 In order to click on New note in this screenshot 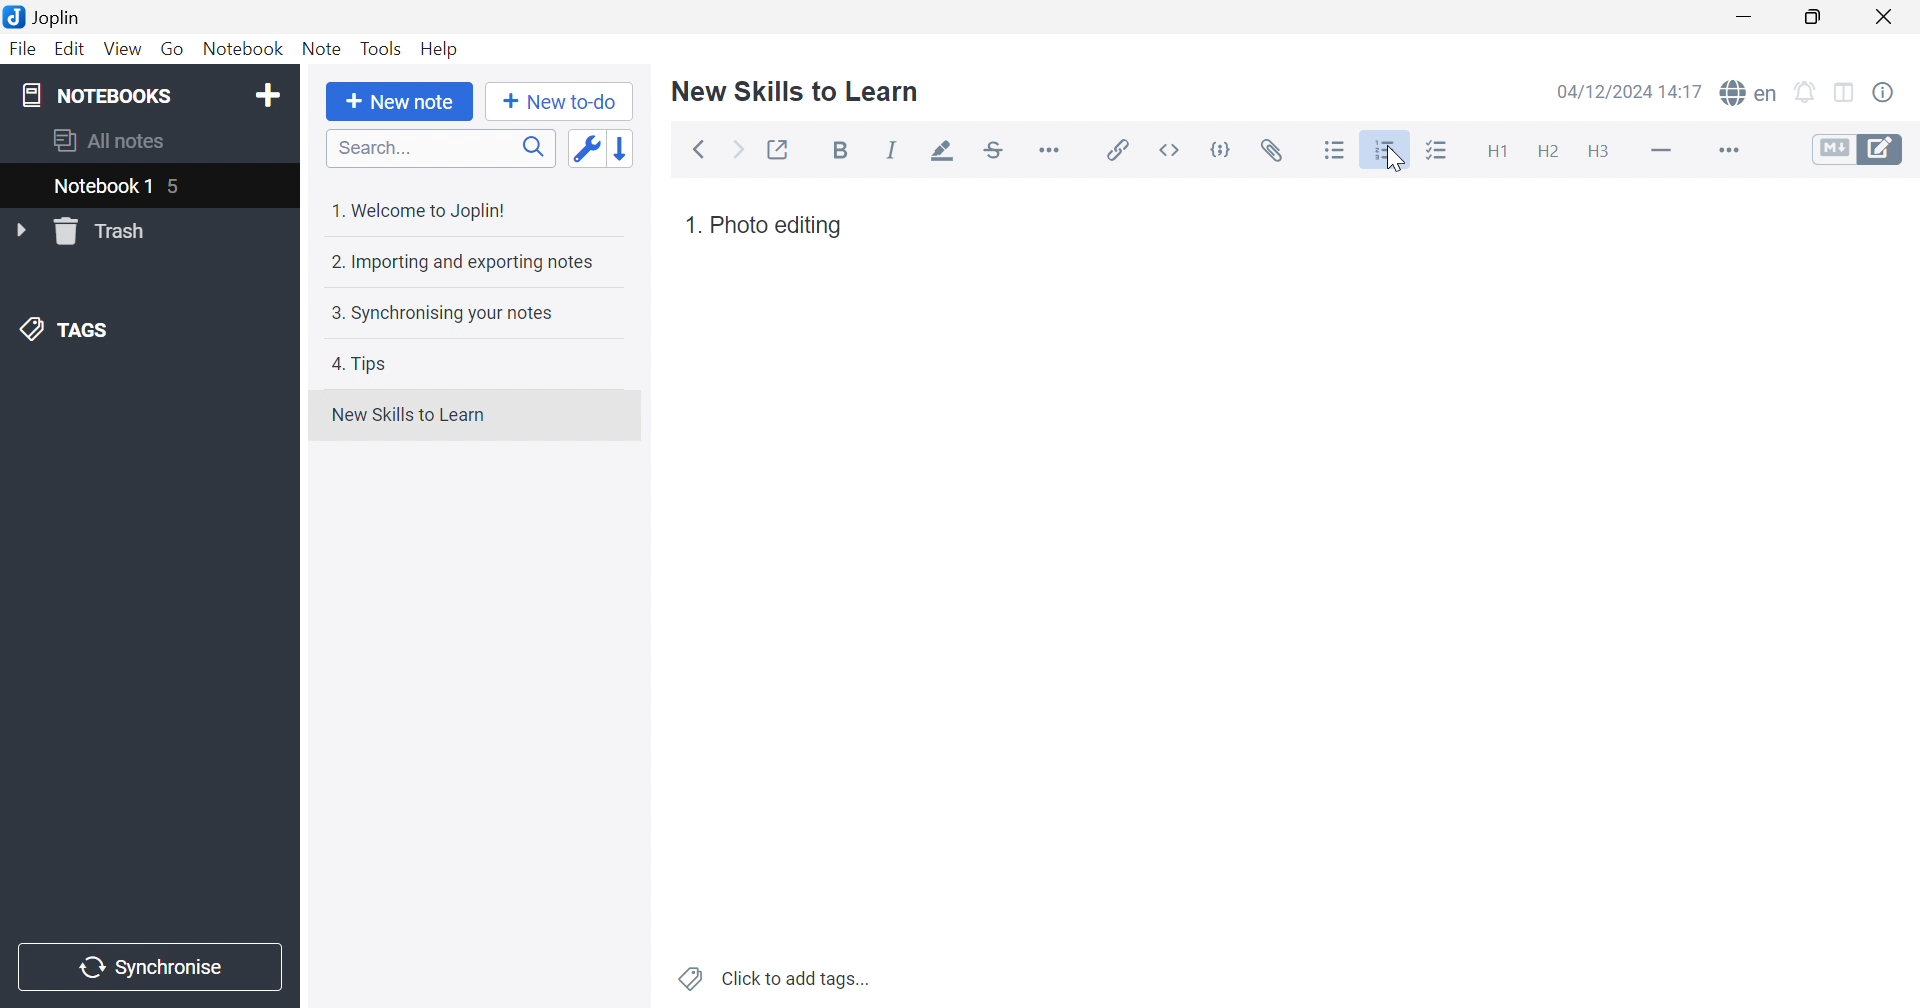, I will do `click(400, 102)`.